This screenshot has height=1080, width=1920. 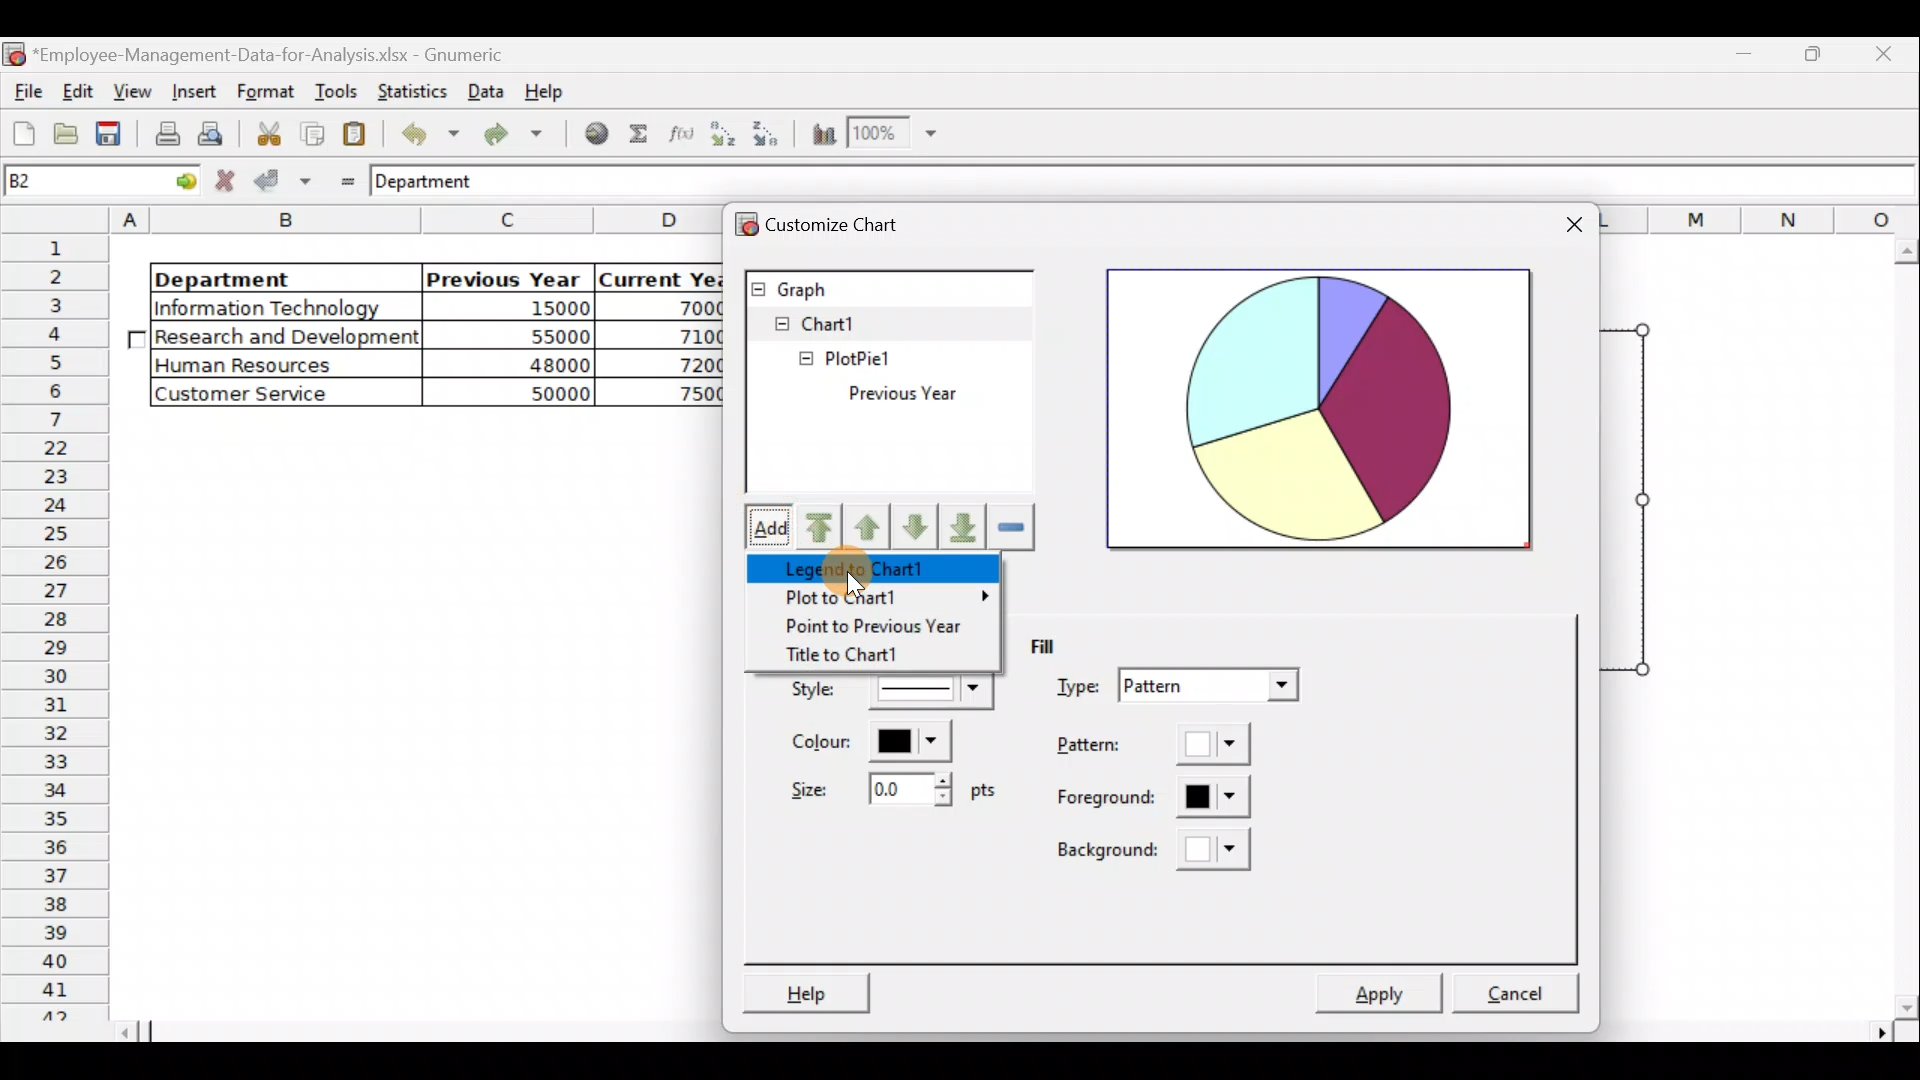 I want to click on Formula bar, so click(x=1221, y=186).